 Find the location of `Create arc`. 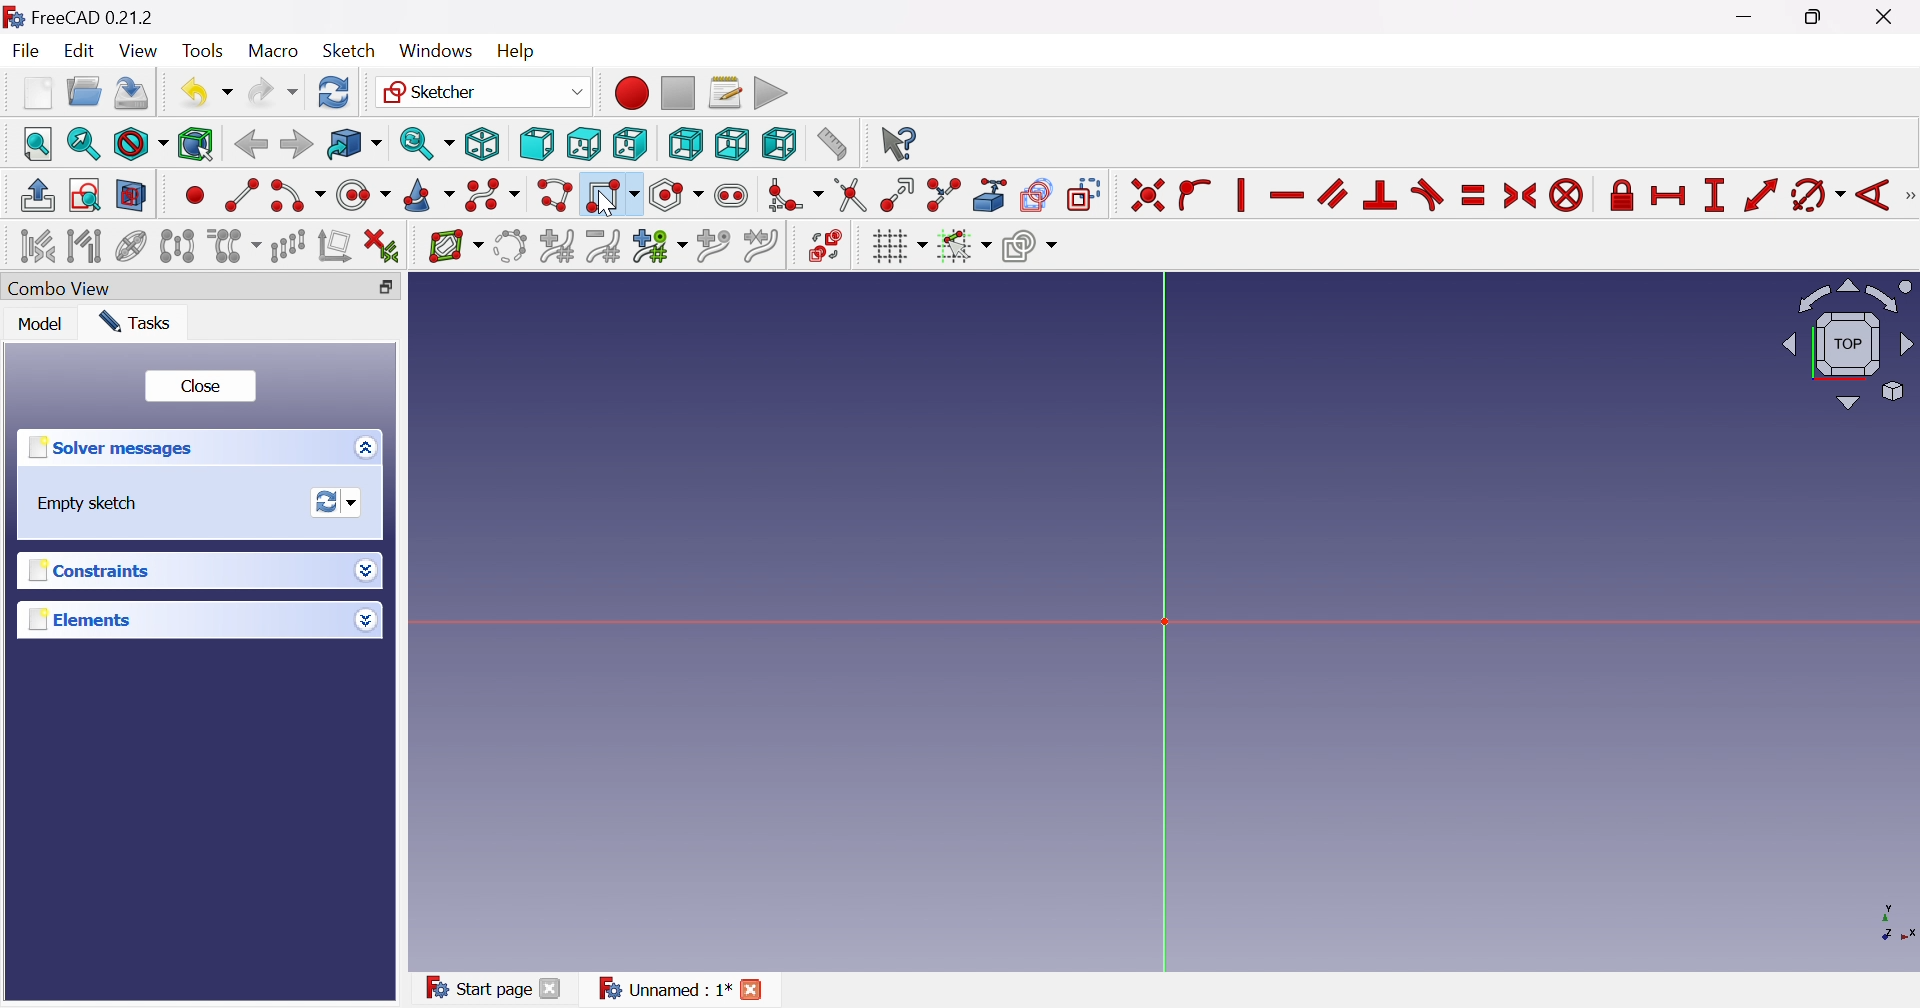

Create arc is located at coordinates (296, 199).